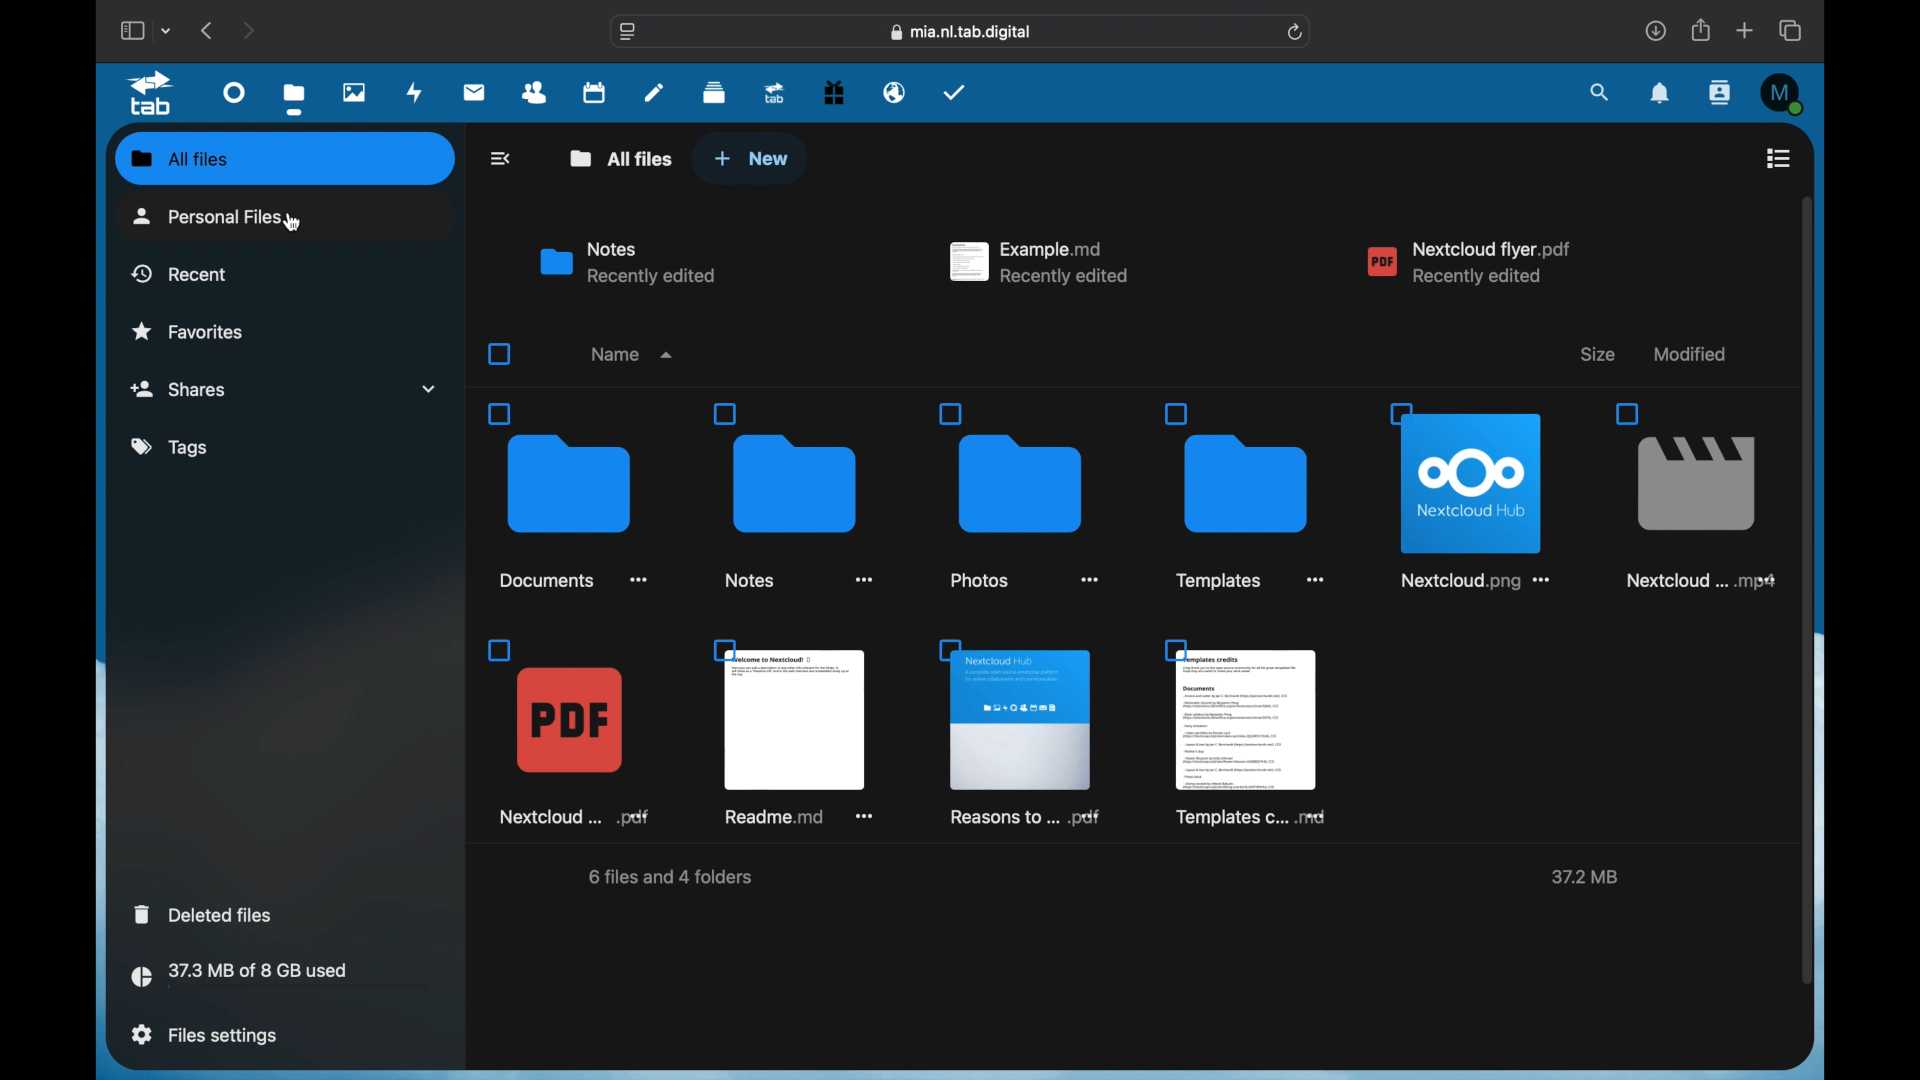  I want to click on downloads, so click(1655, 30).